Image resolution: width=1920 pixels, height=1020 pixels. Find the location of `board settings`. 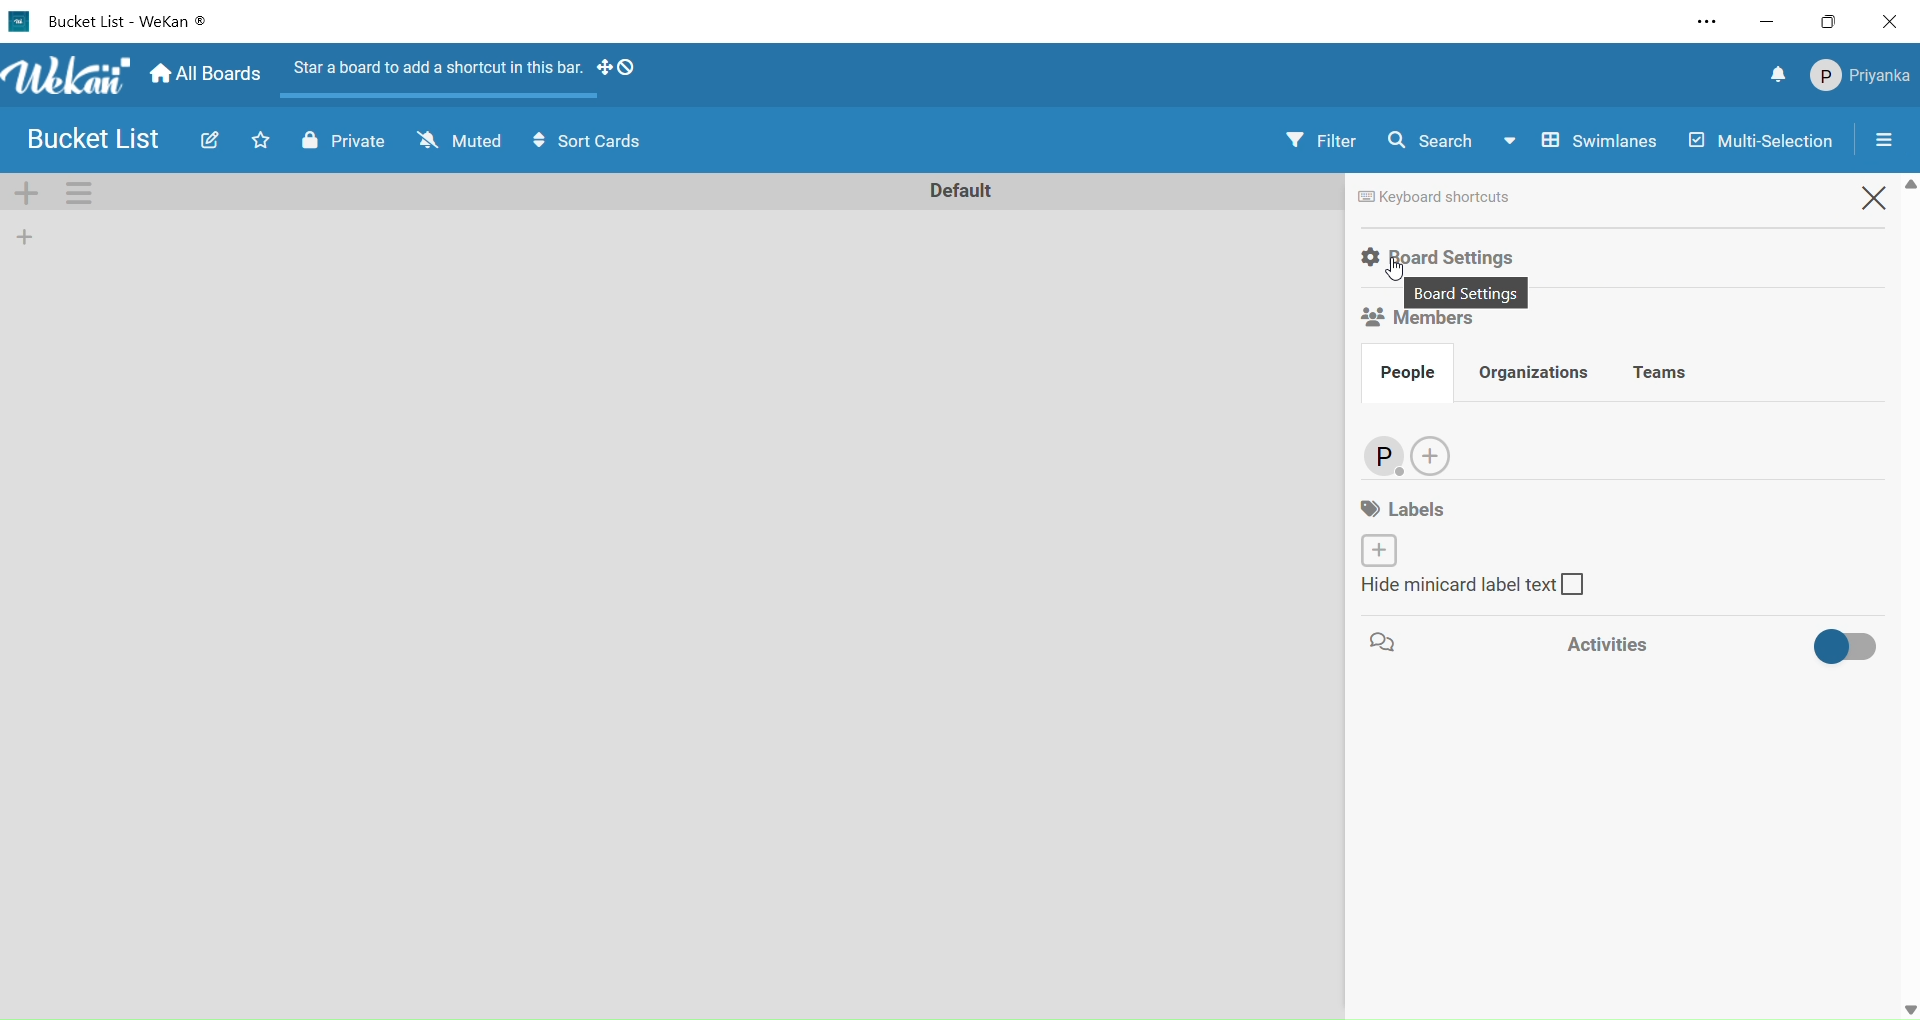

board settings is located at coordinates (1472, 291).